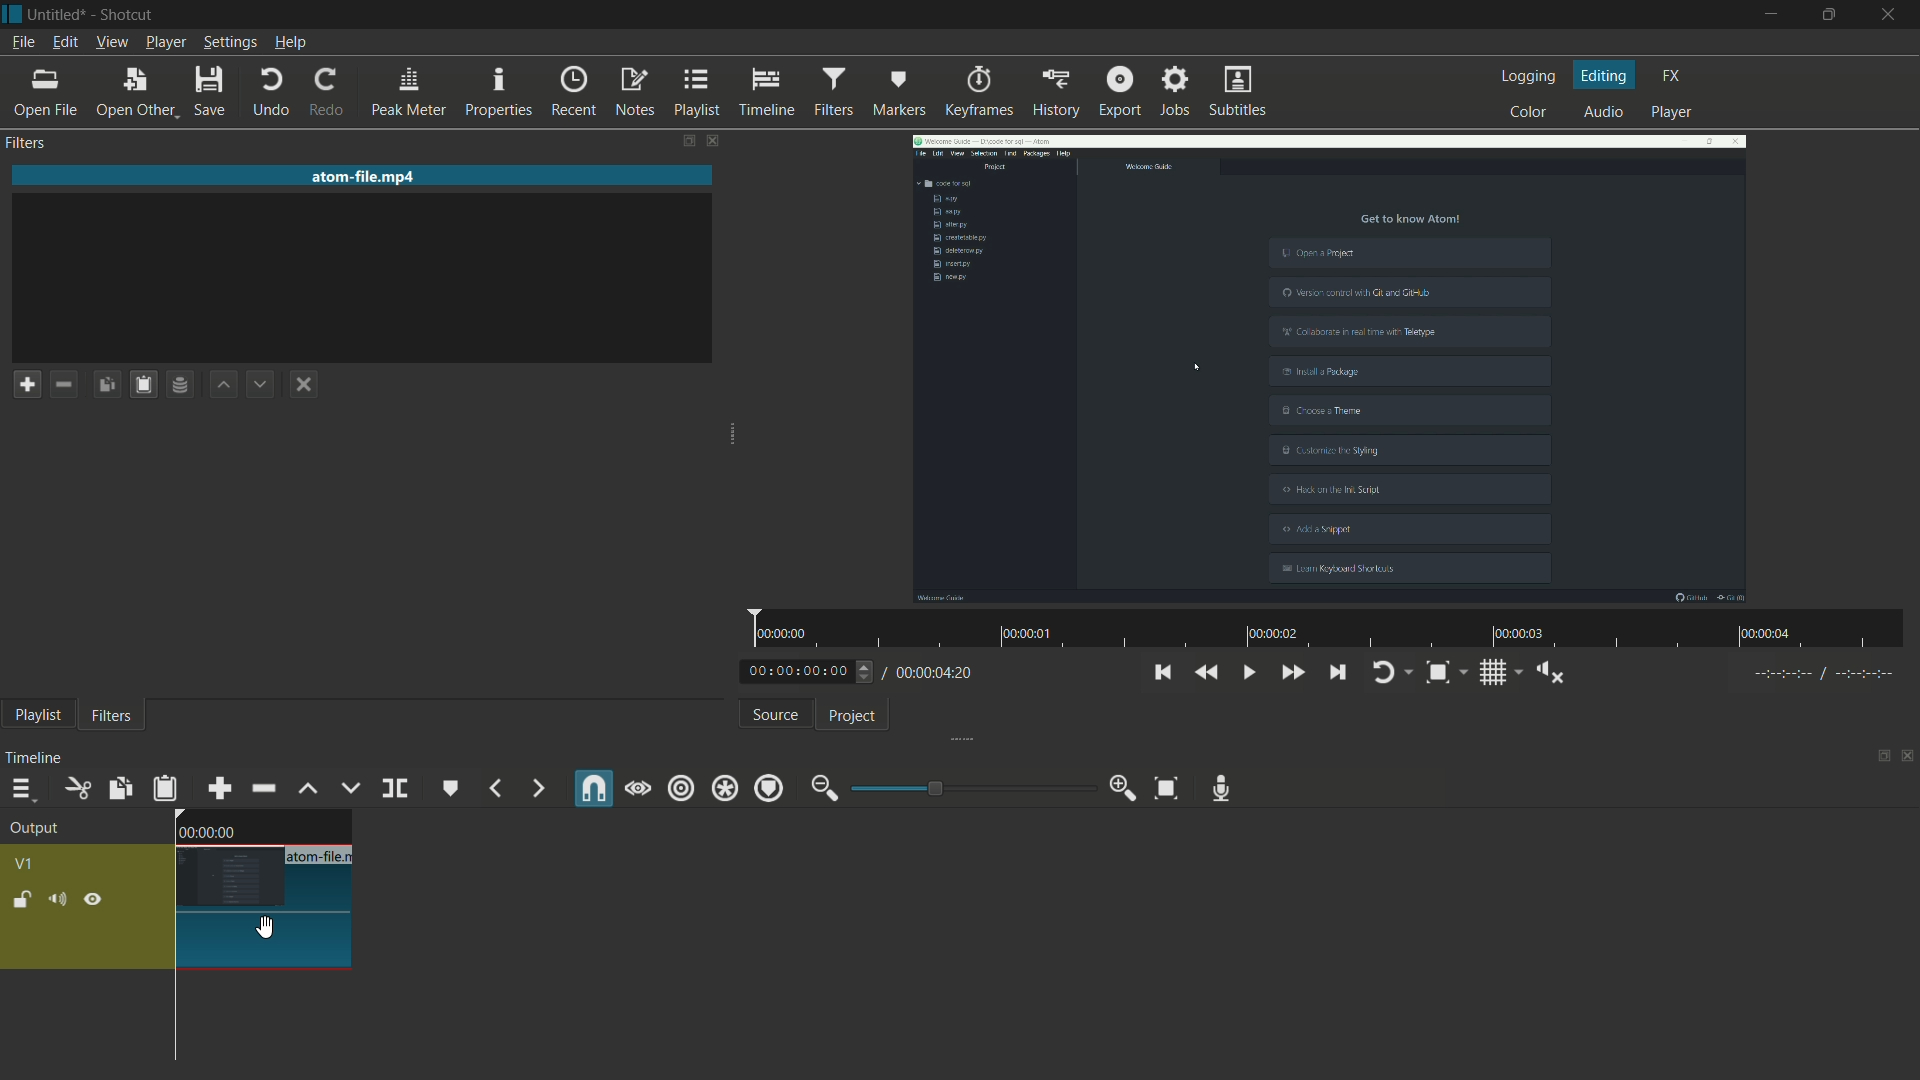 This screenshot has width=1920, height=1080. Describe the element at coordinates (20, 899) in the screenshot. I see `lock` at that location.